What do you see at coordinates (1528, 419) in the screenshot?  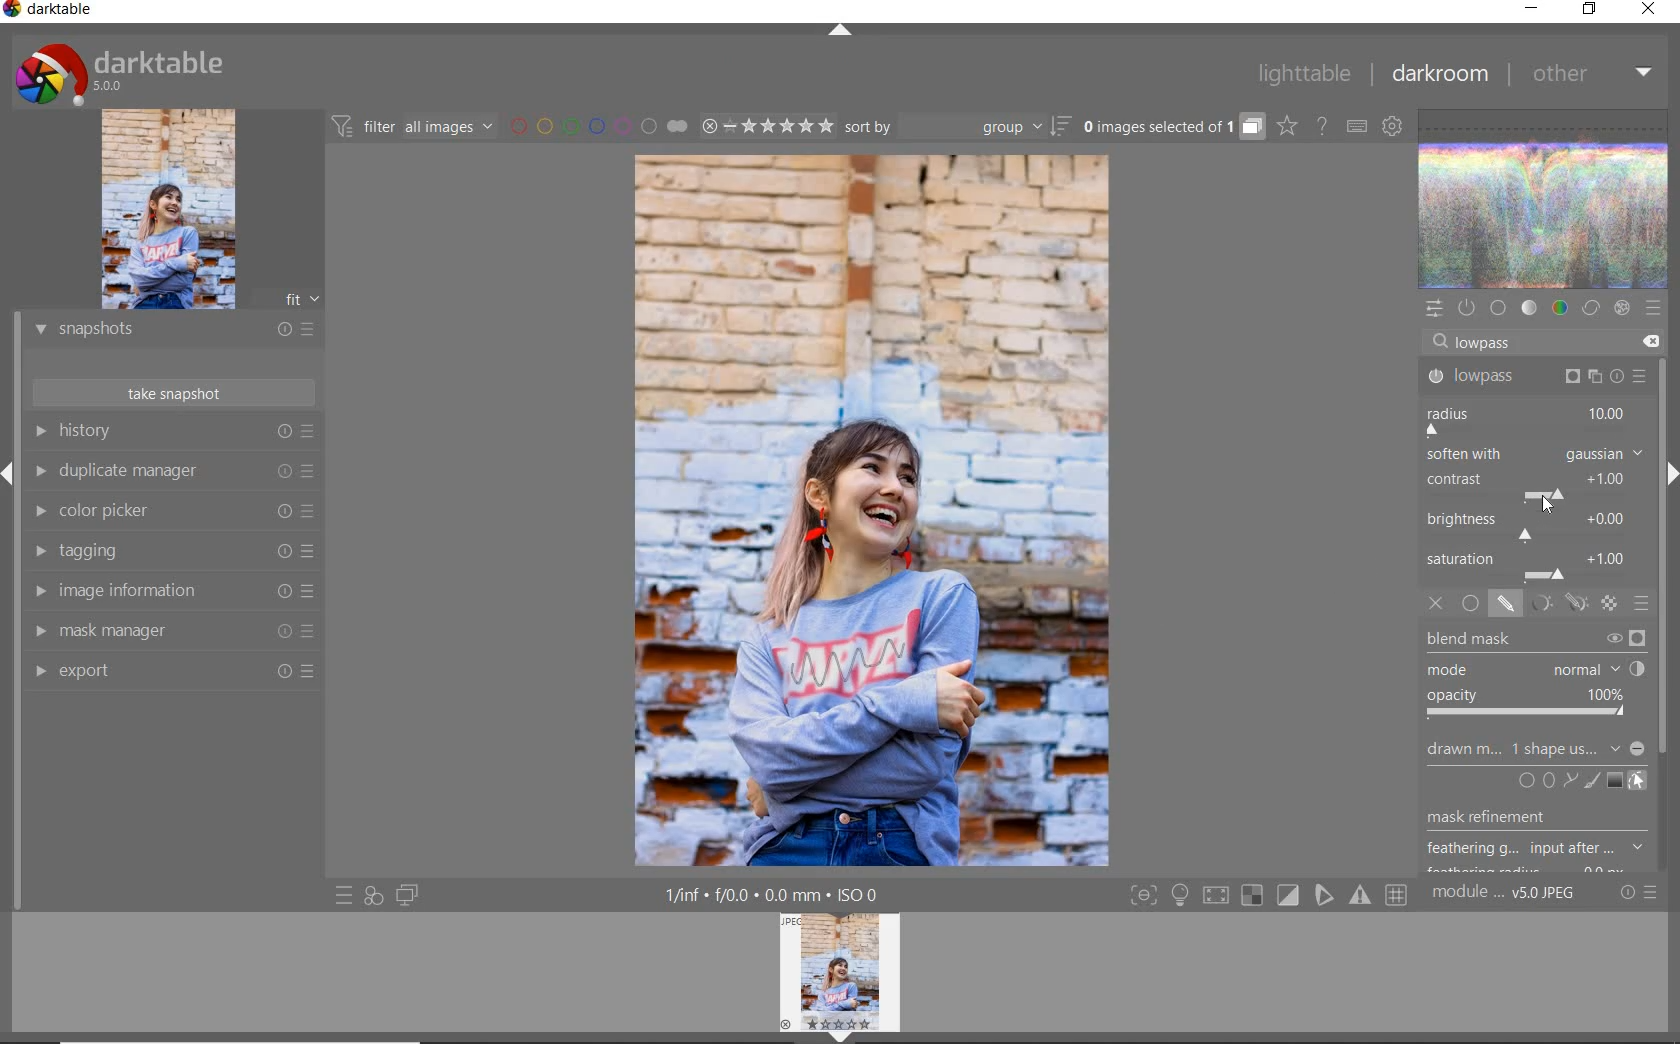 I see `radius` at bounding box center [1528, 419].